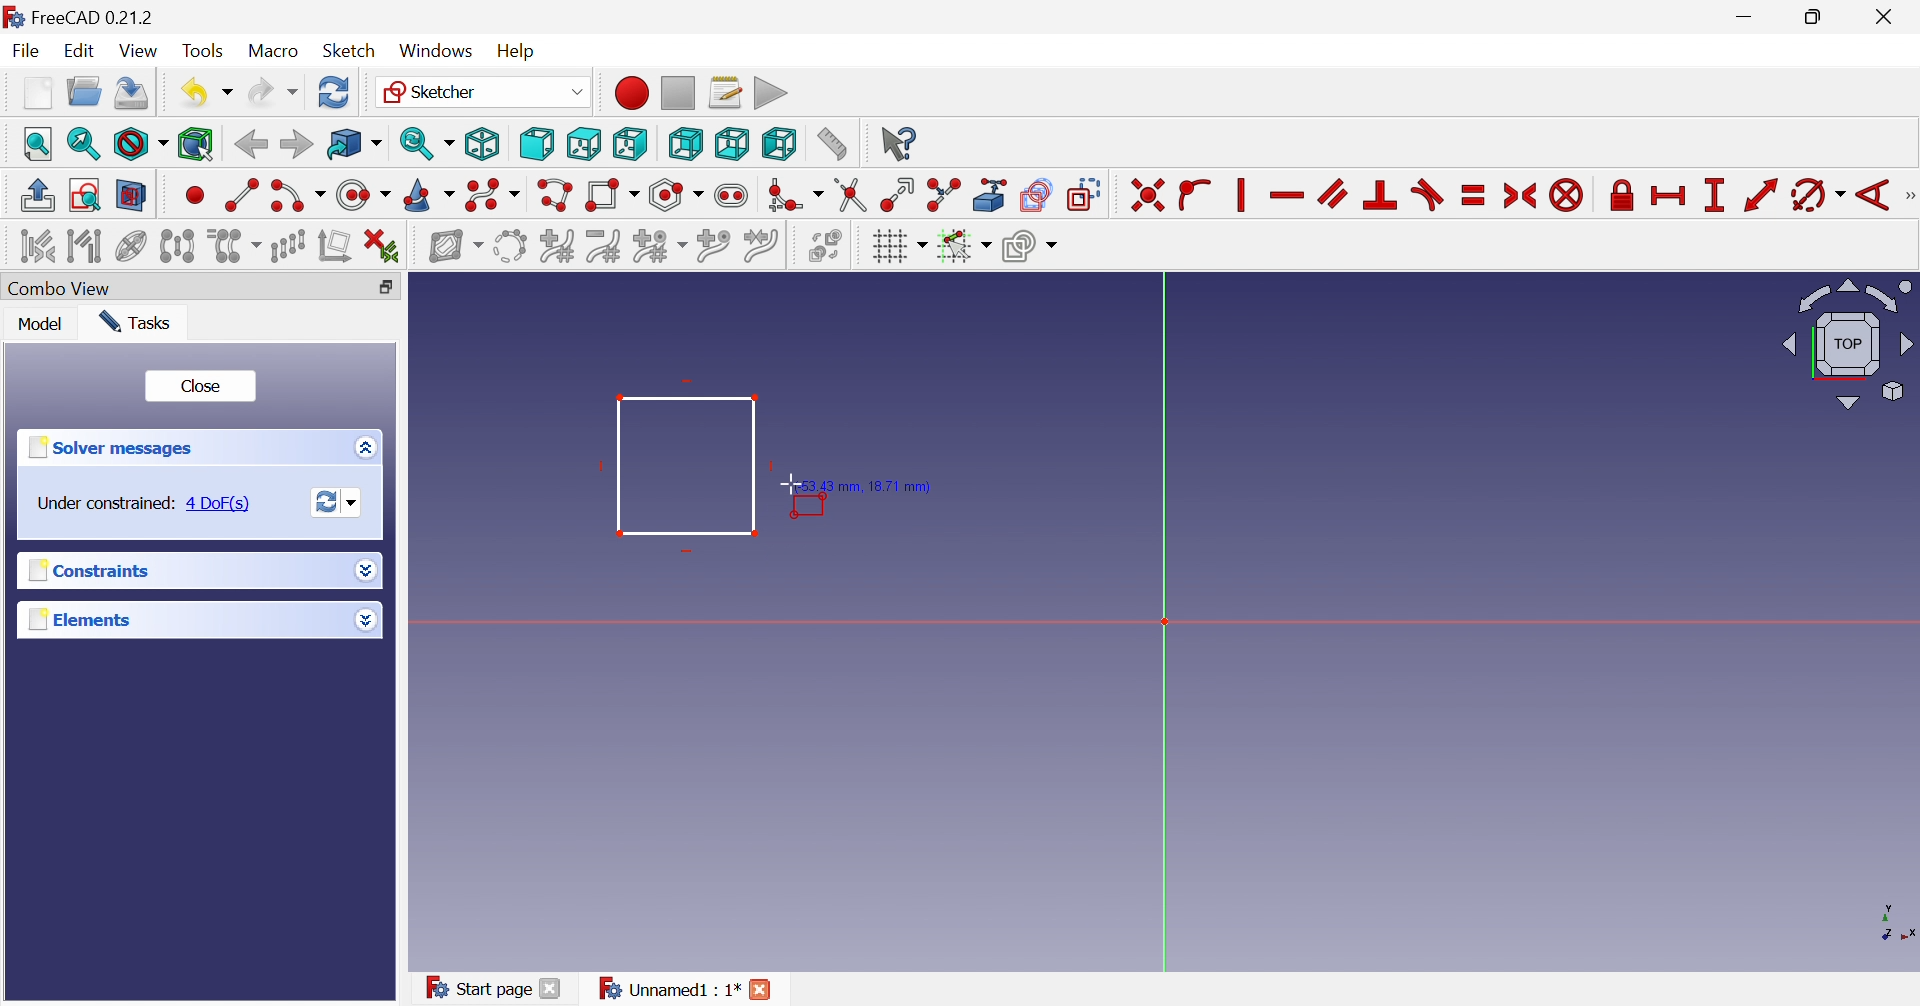 Image resolution: width=1920 pixels, height=1006 pixels. What do you see at coordinates (508, 247) in the screenshot?
I see `Convert geometry to B-spline` at bounding box center [508, 247].